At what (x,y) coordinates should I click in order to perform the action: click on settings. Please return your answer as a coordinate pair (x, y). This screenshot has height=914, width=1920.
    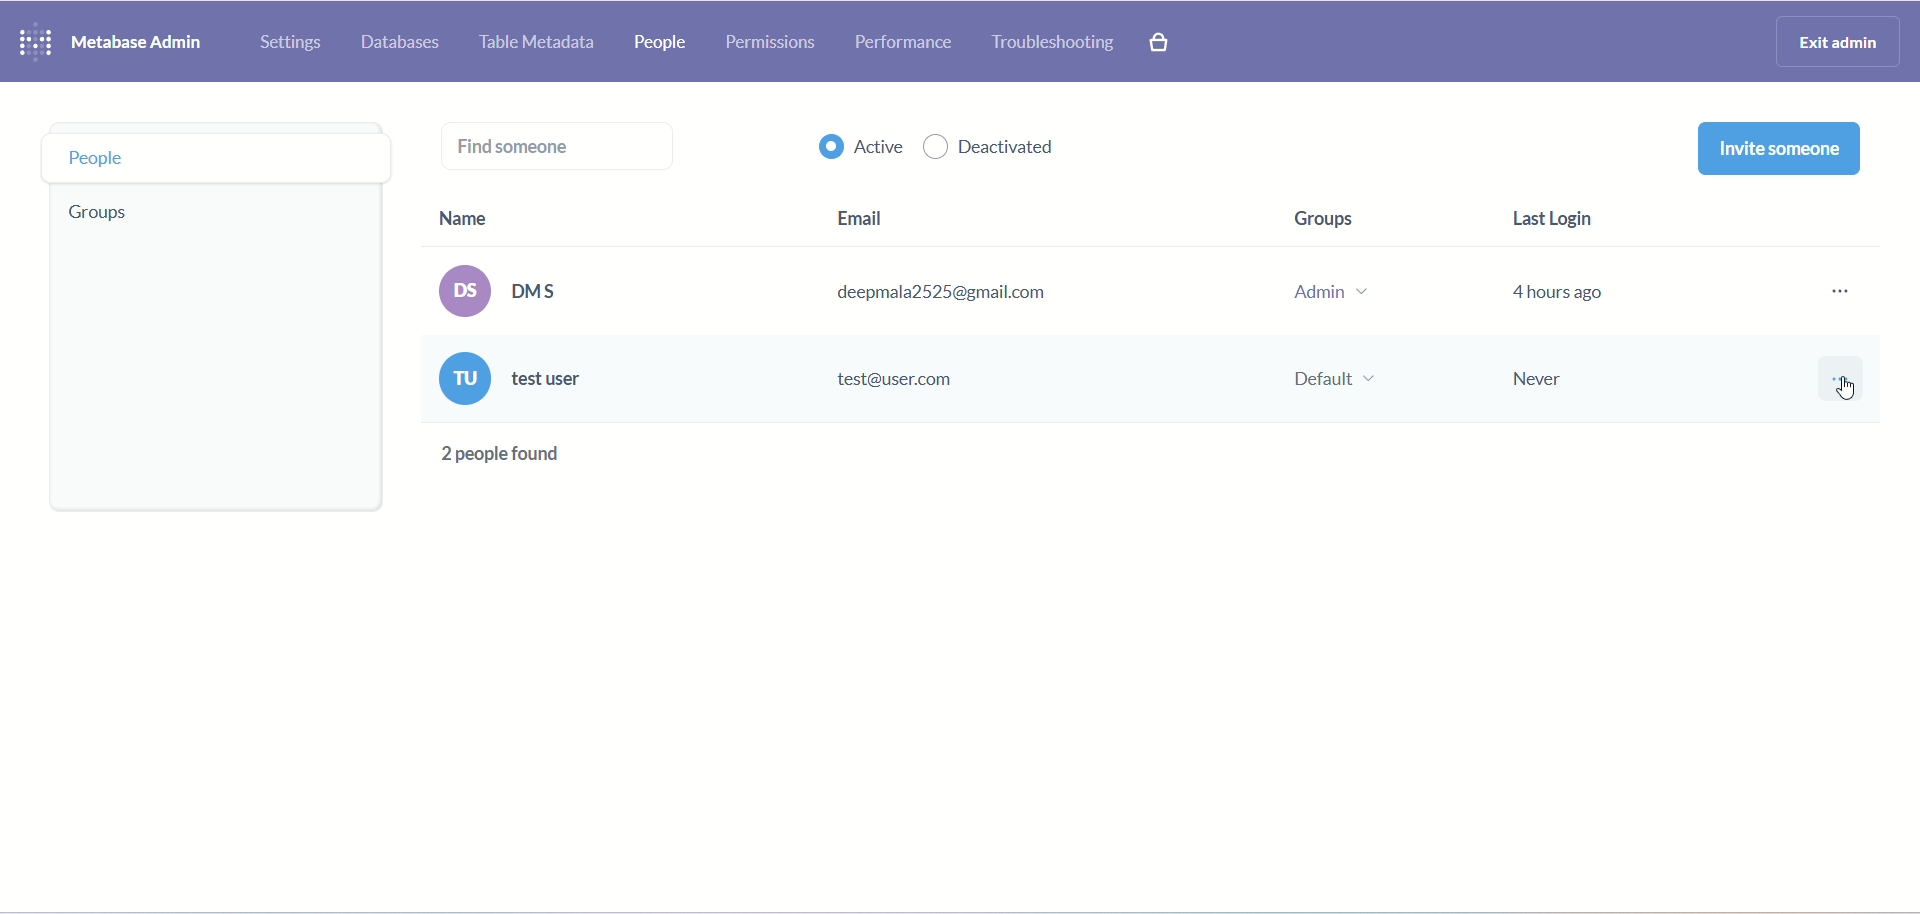
    Looking at the image, I should click on (289, 43).